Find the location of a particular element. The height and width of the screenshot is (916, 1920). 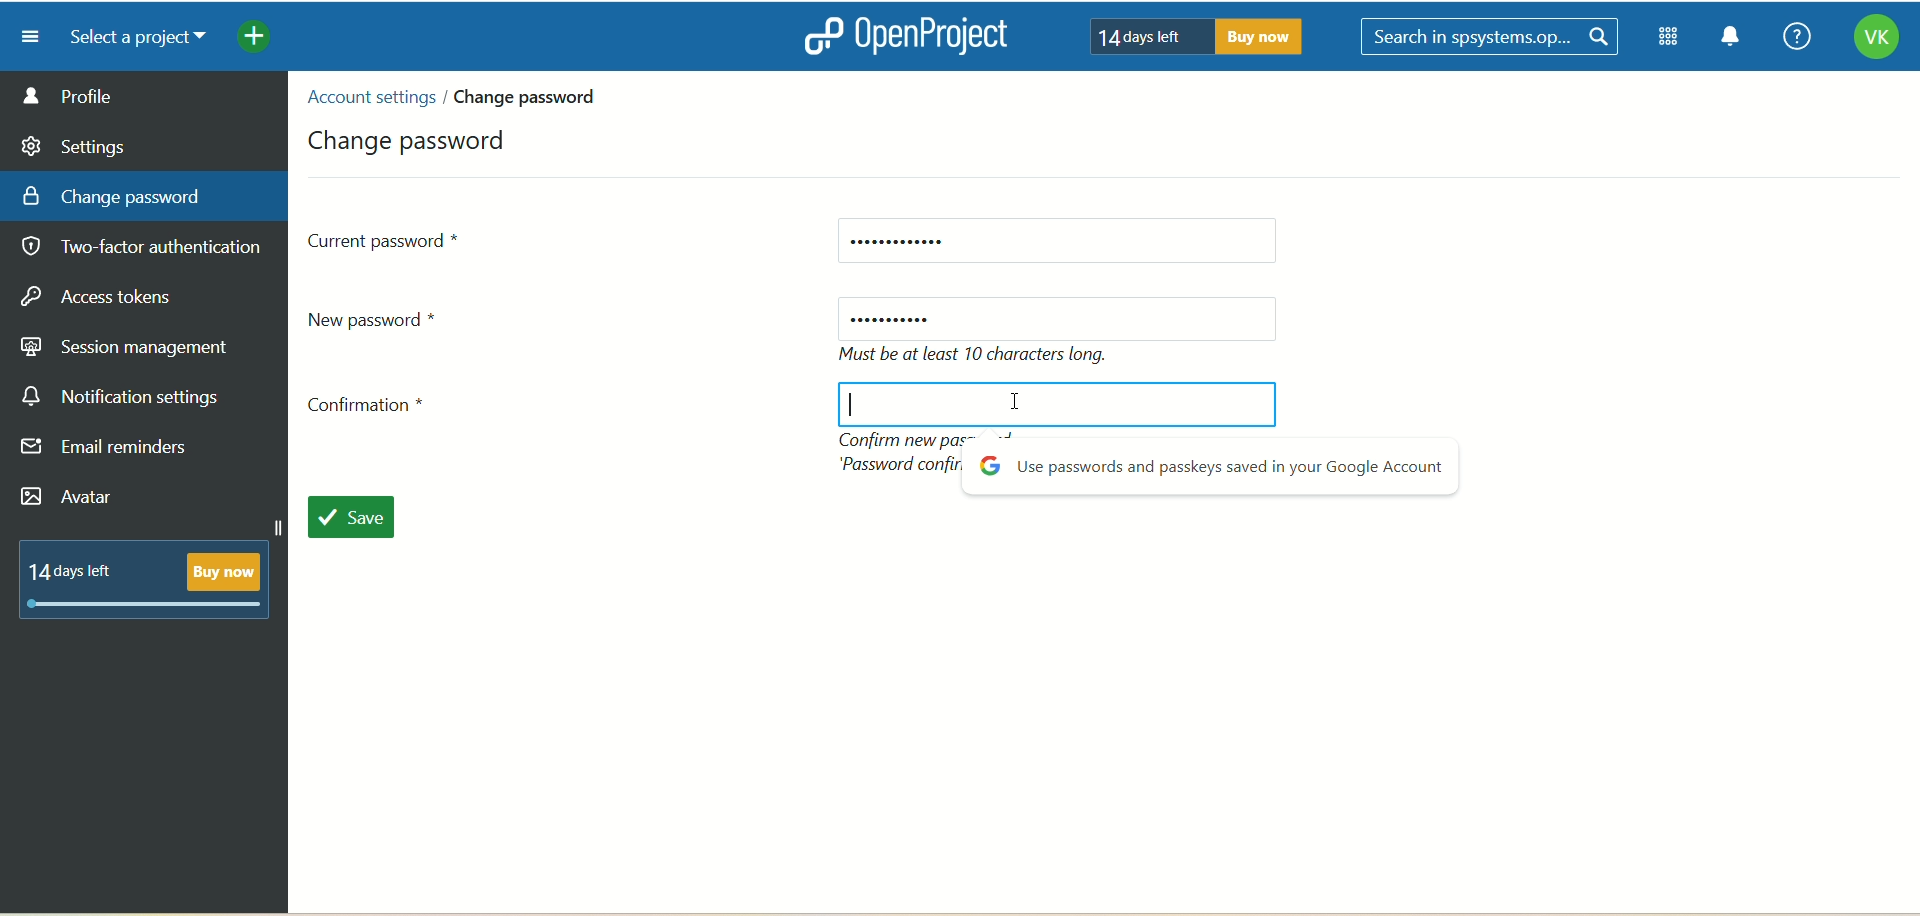

text is located at coordinates (153, 576).